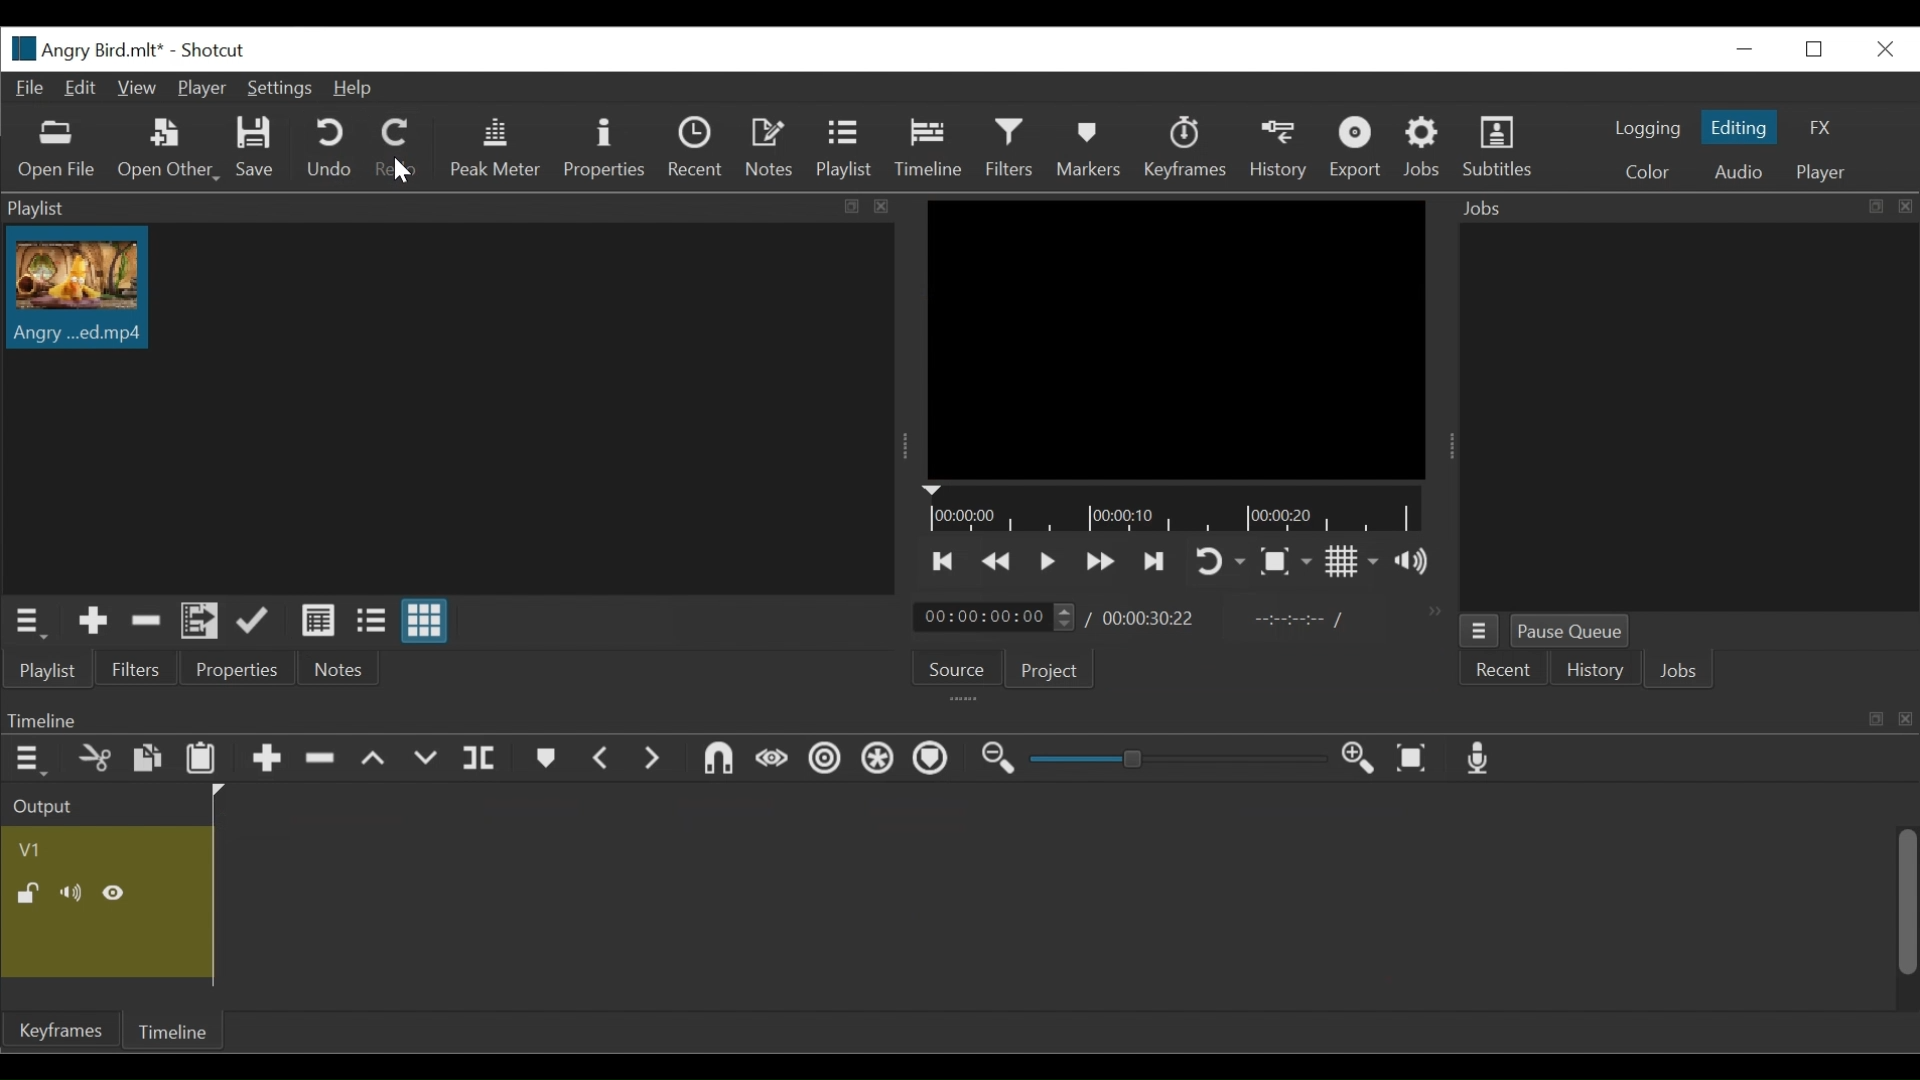 This screenshot has width=1920, height=1080. What do you see at coordinates (1646, 171) in the screenshot?
I see `Color` at bounding box center [1646, 171].